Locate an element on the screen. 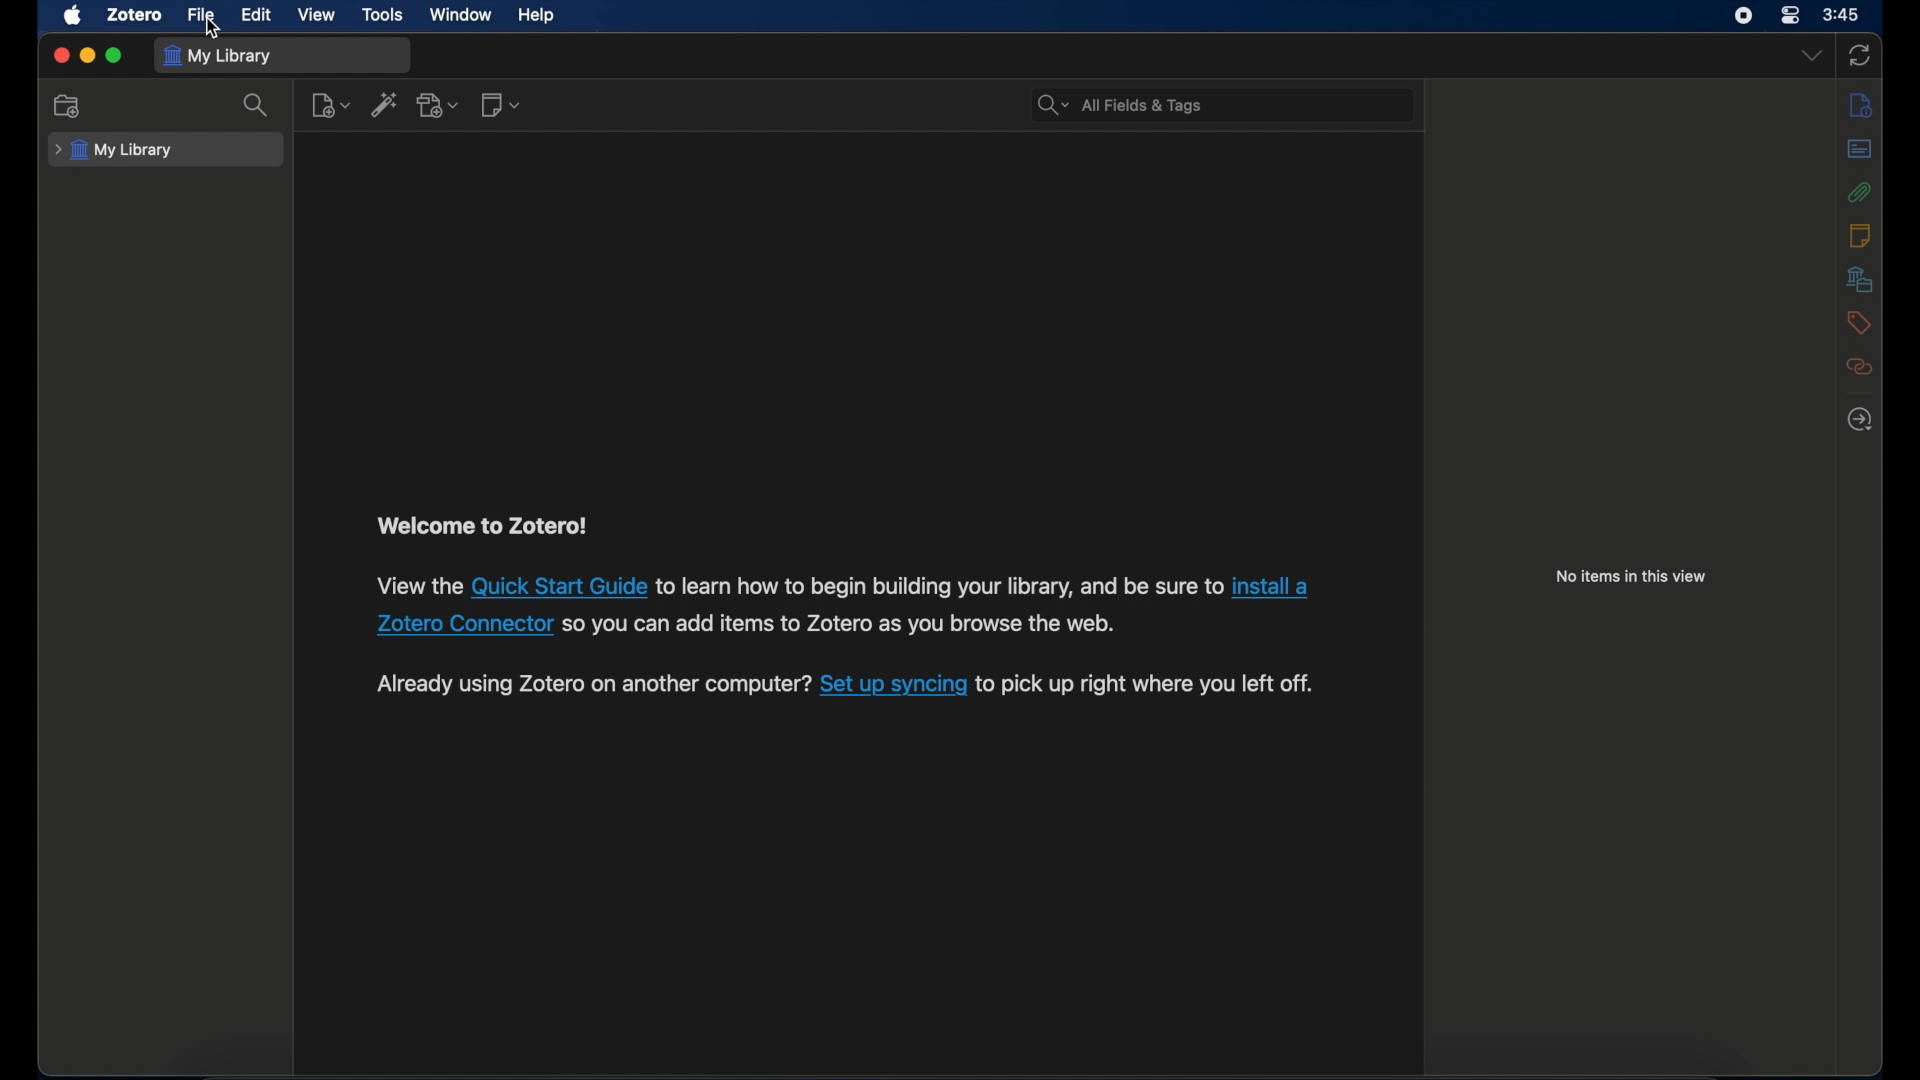 The image size is (1920, 1080). syncing instruction is located at coordinates (841, 686).